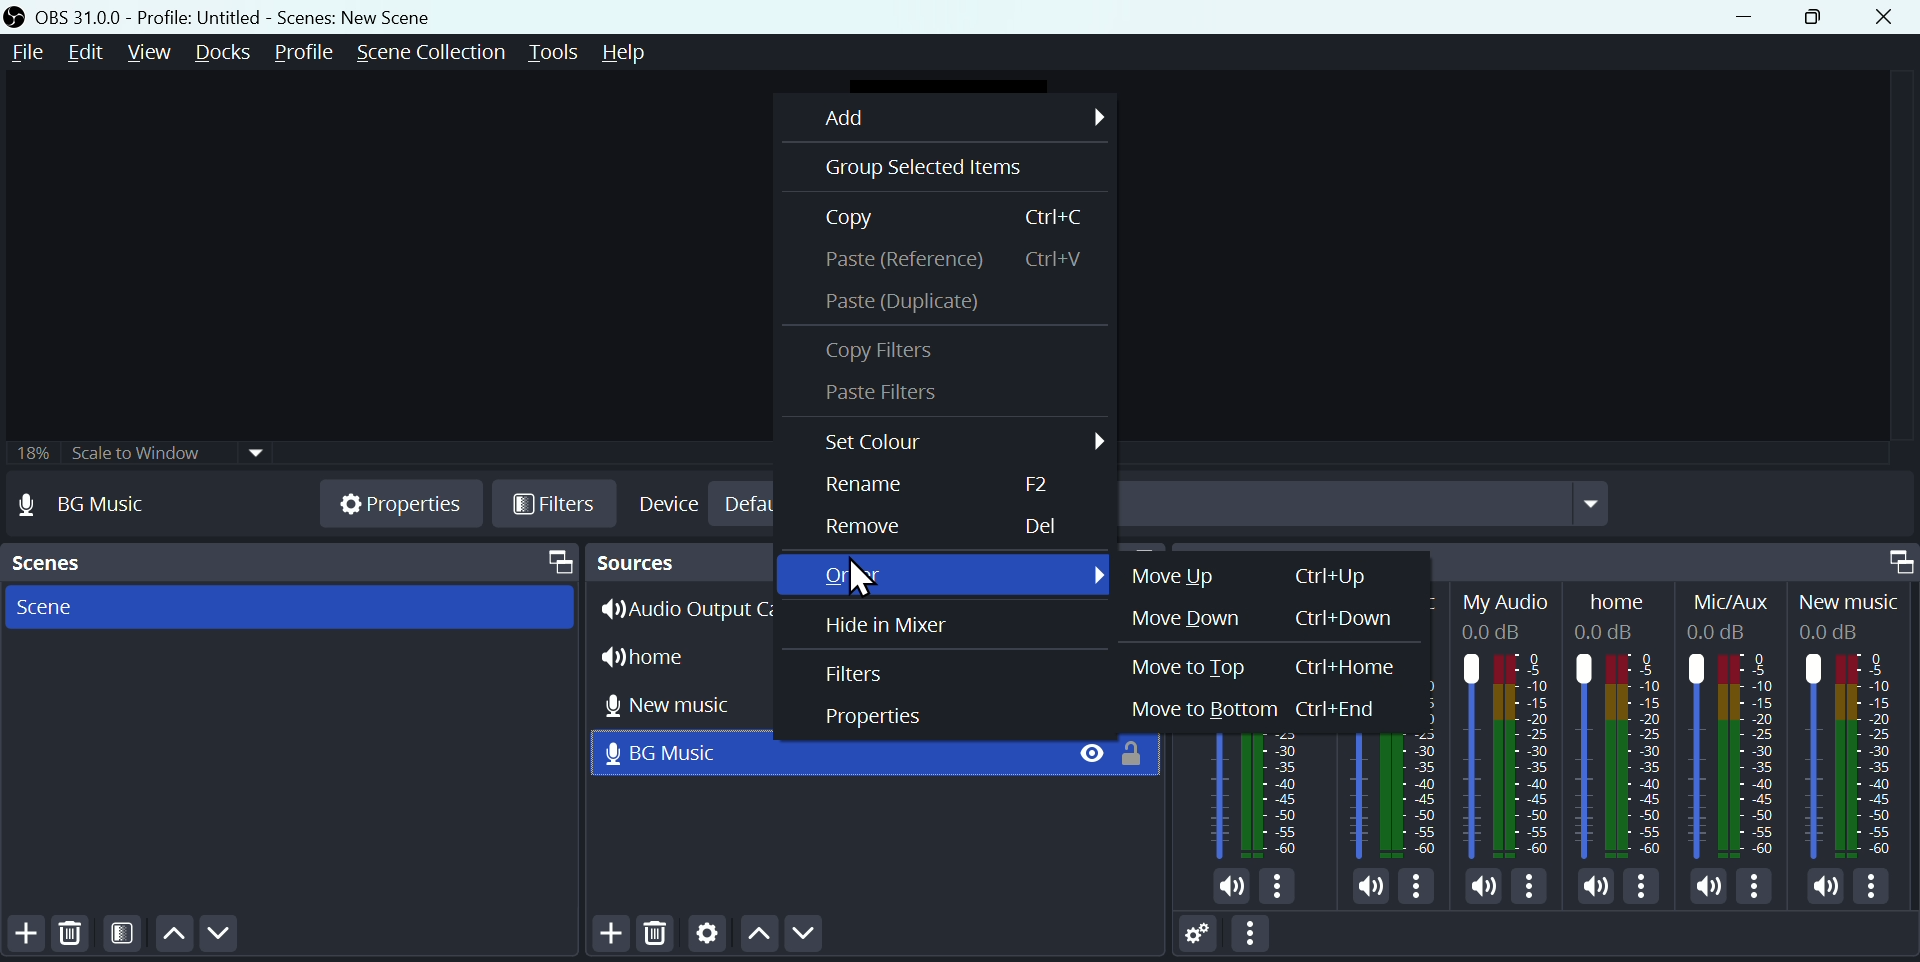  Describe the element at coordinates (961, 445) in the screenshot. I see `Set colour` at that location.